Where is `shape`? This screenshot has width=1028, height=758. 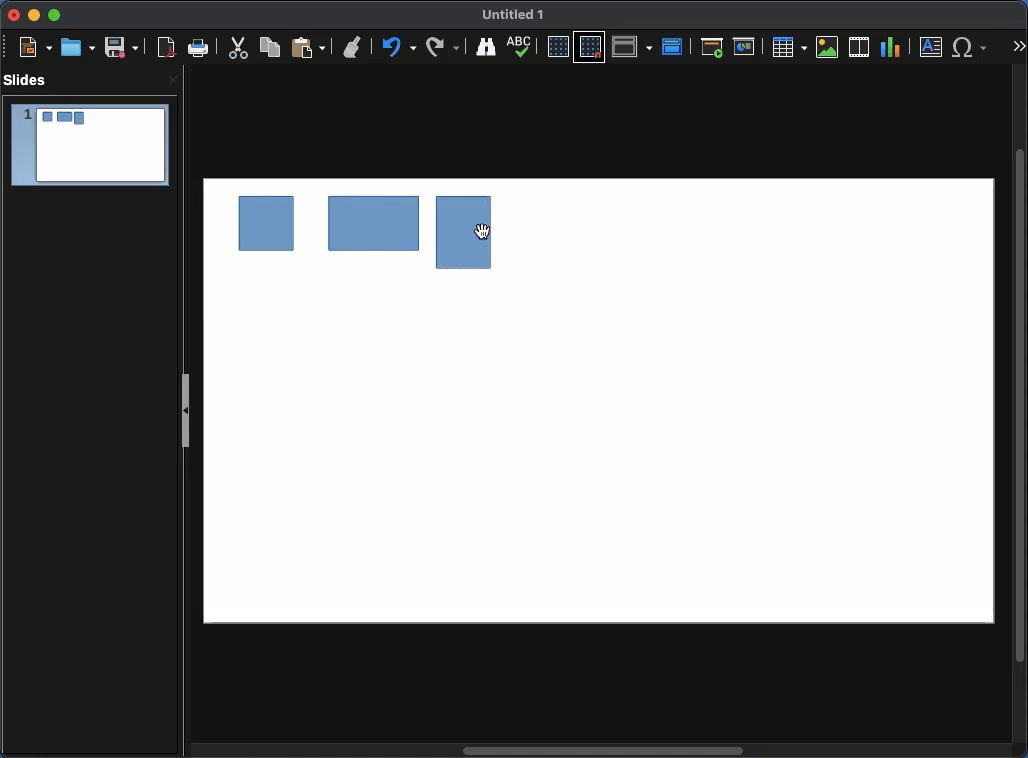 shape is located at coordinates (372, 226).